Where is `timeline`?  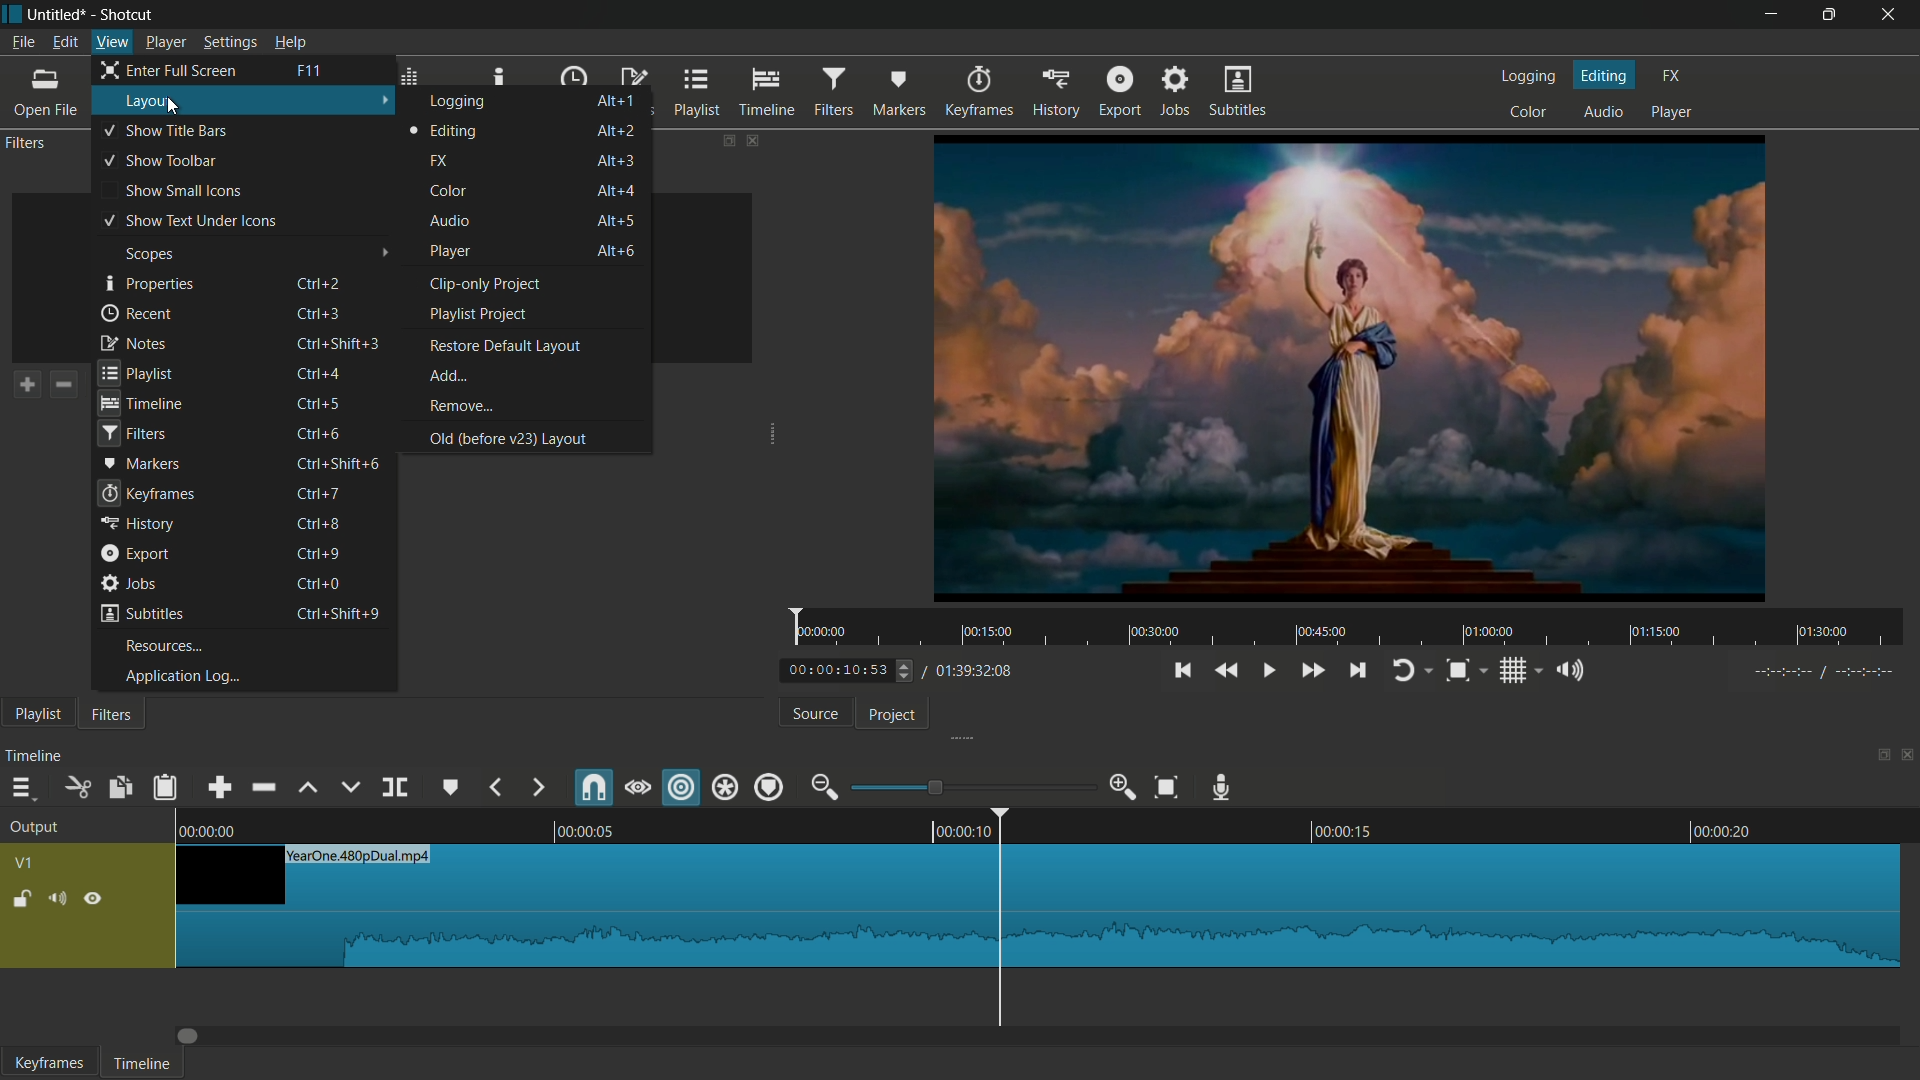
timeline is located at coordinates (141, 403).